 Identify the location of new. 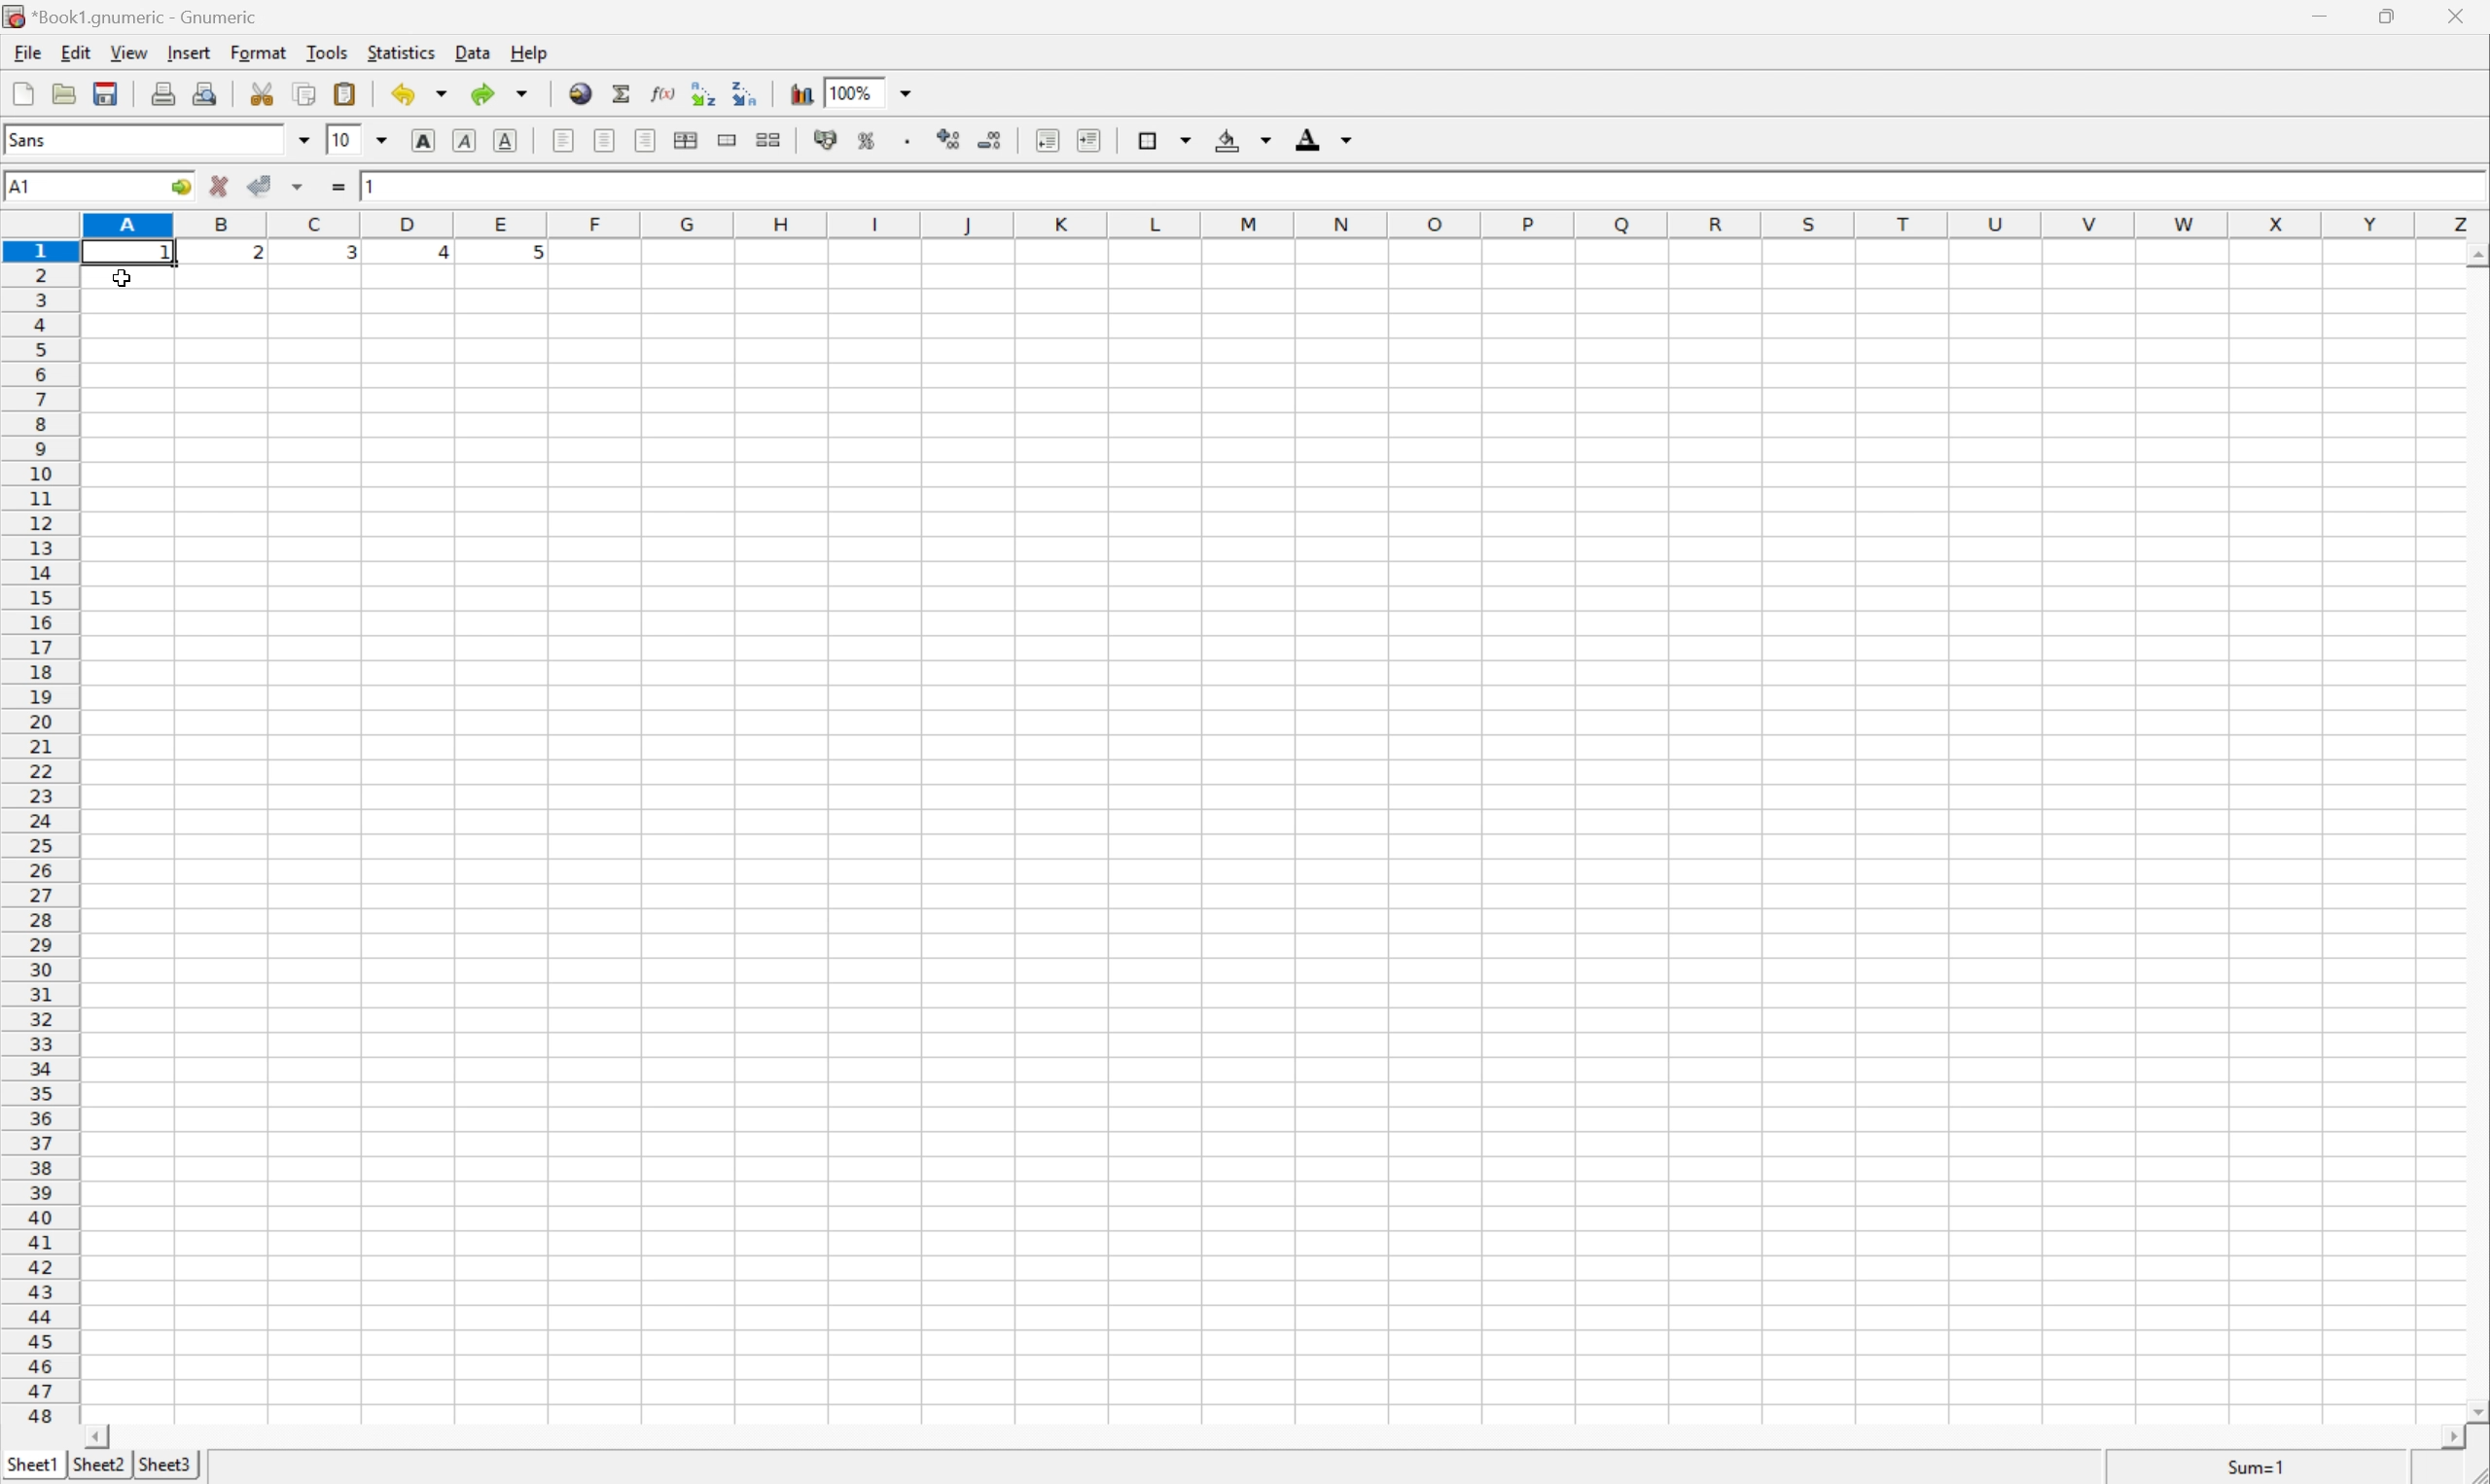
(24, 92).